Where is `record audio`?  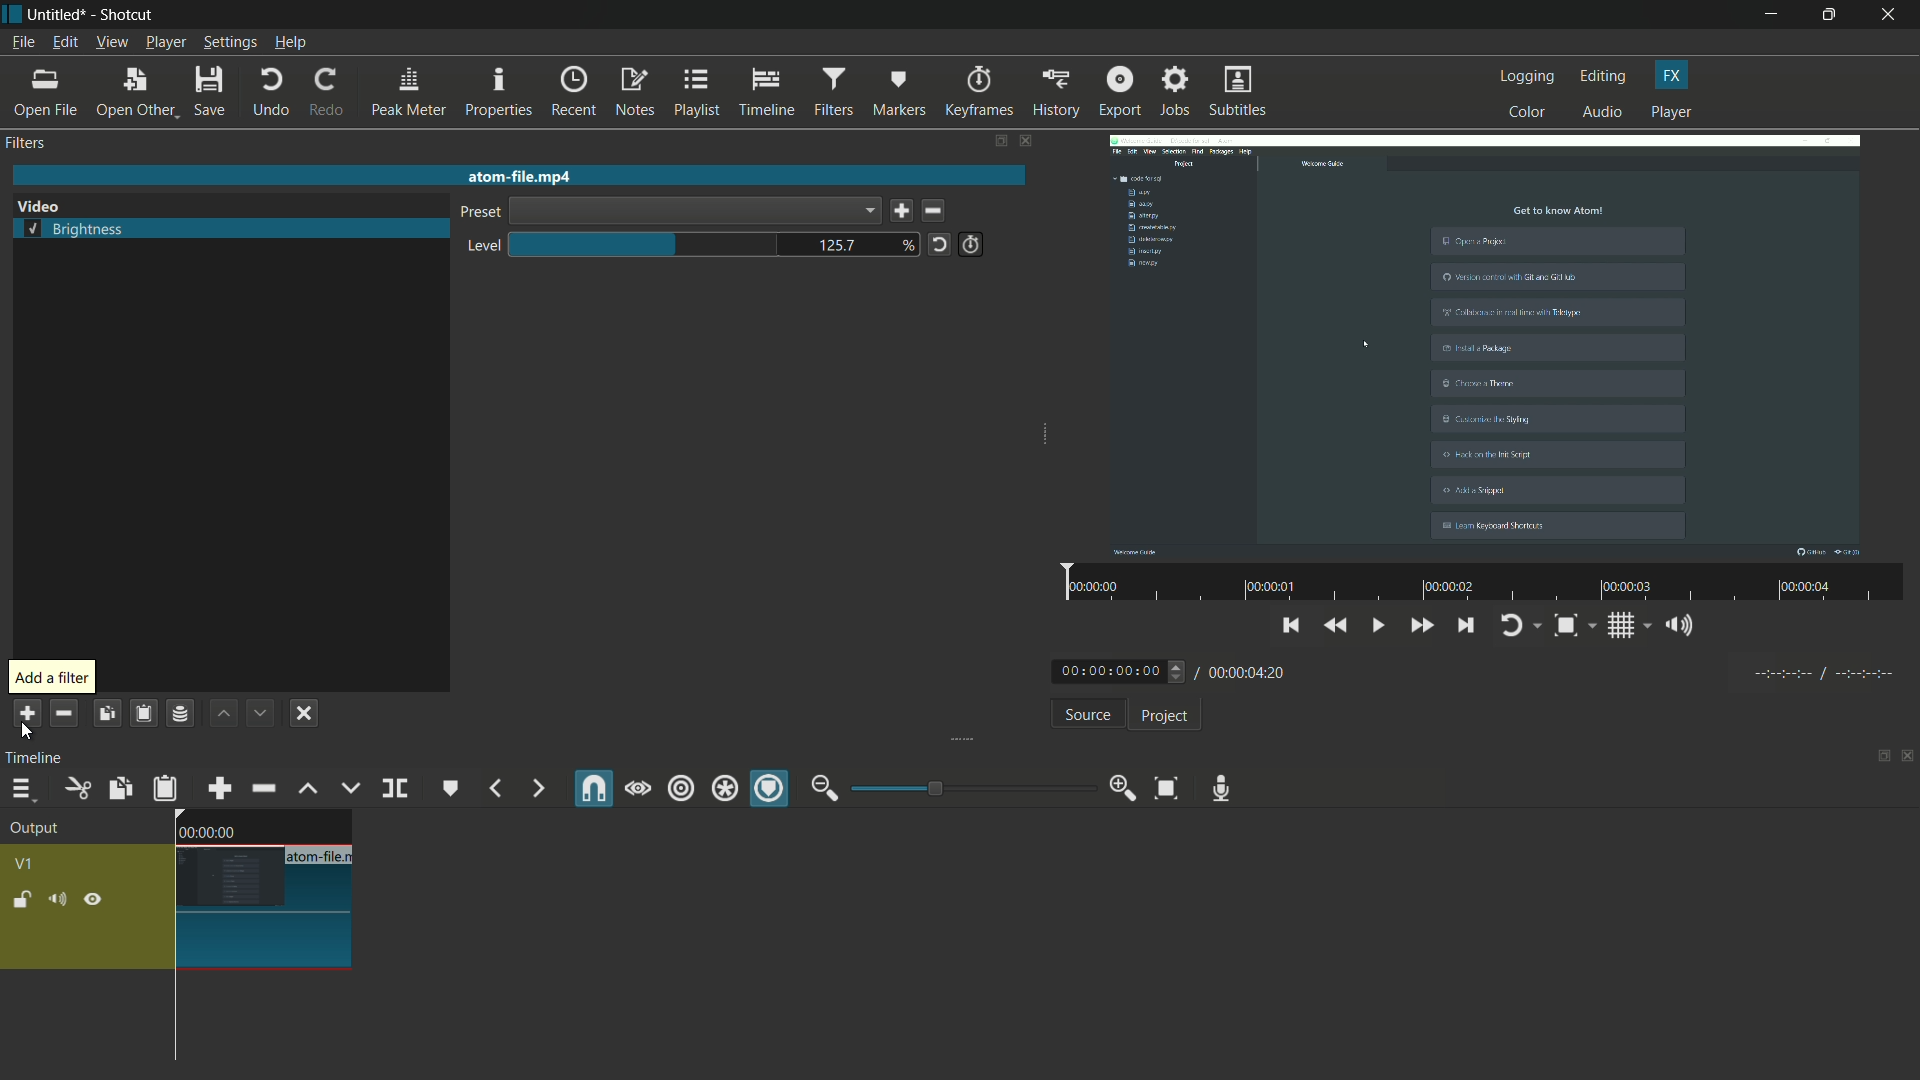 record audio is located at coordinates (1216, 788).